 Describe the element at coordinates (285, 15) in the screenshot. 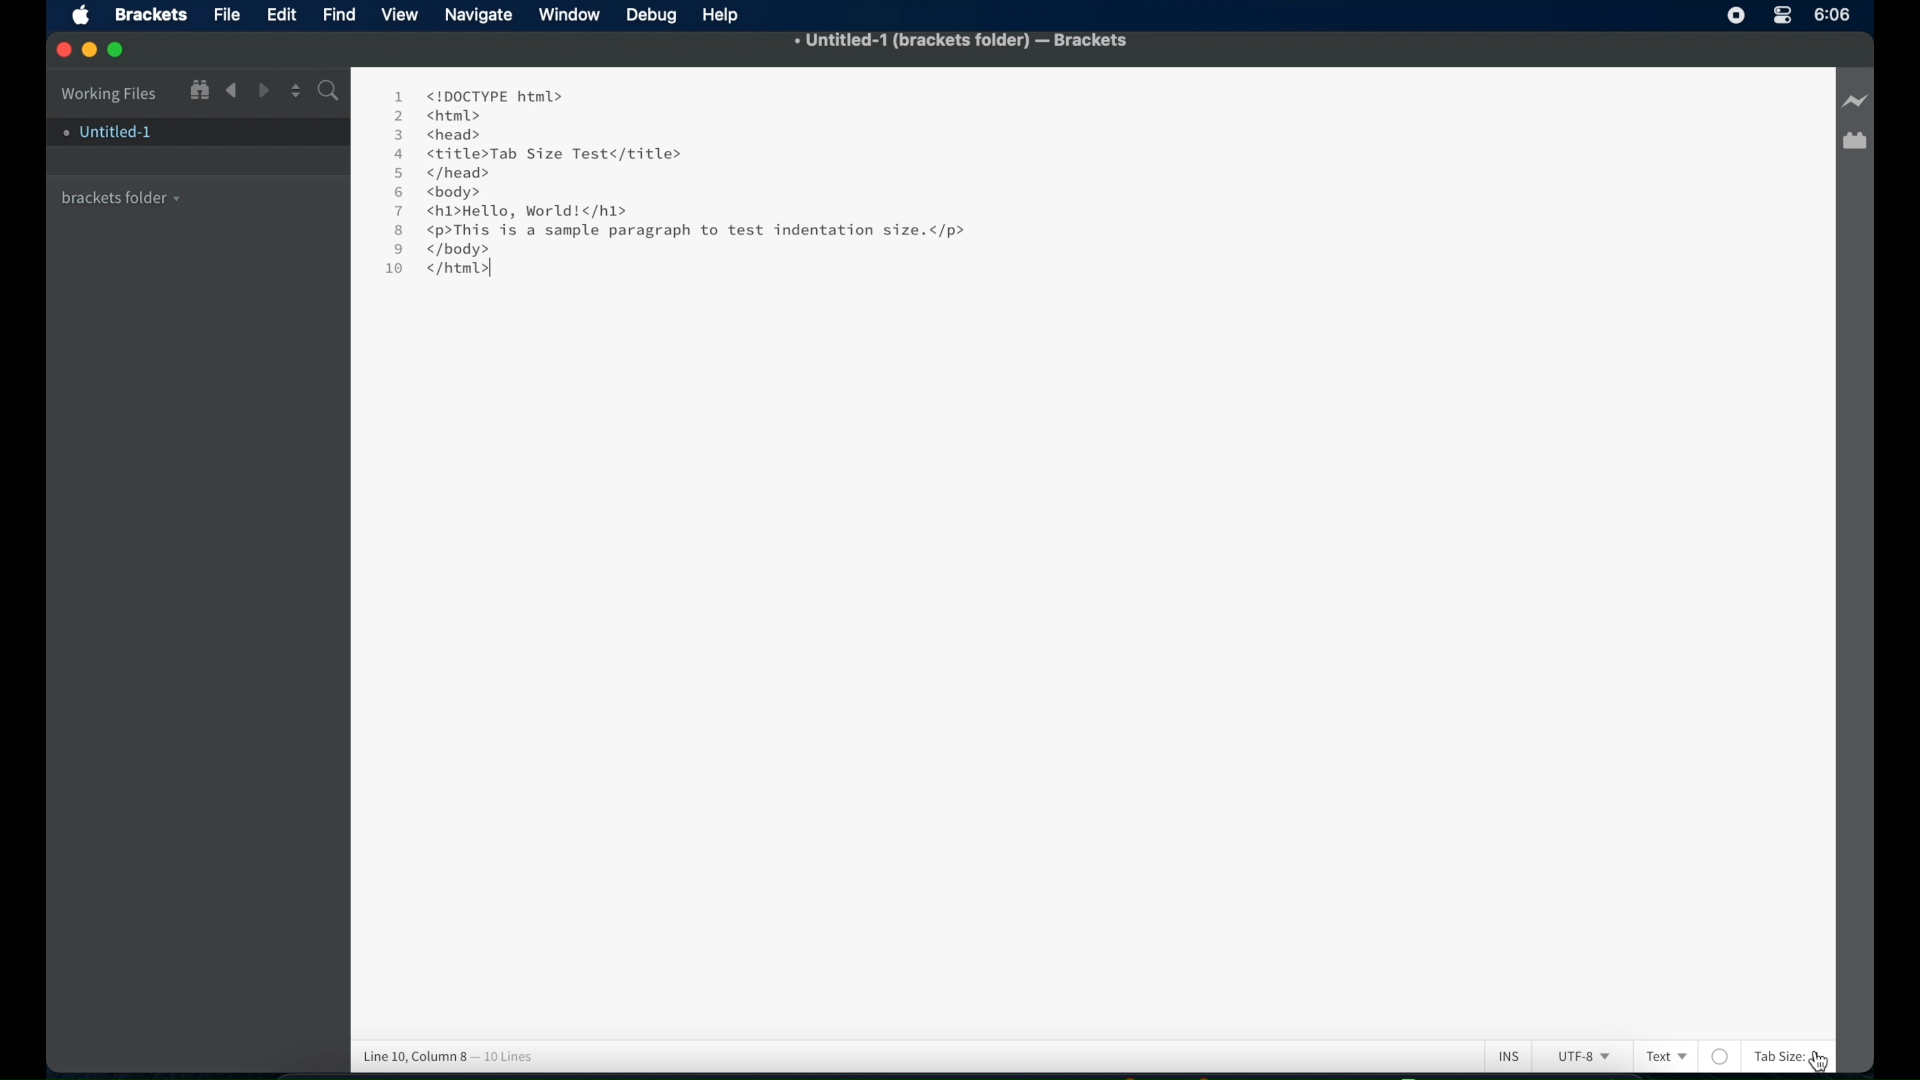

I see `Edit` at that location.